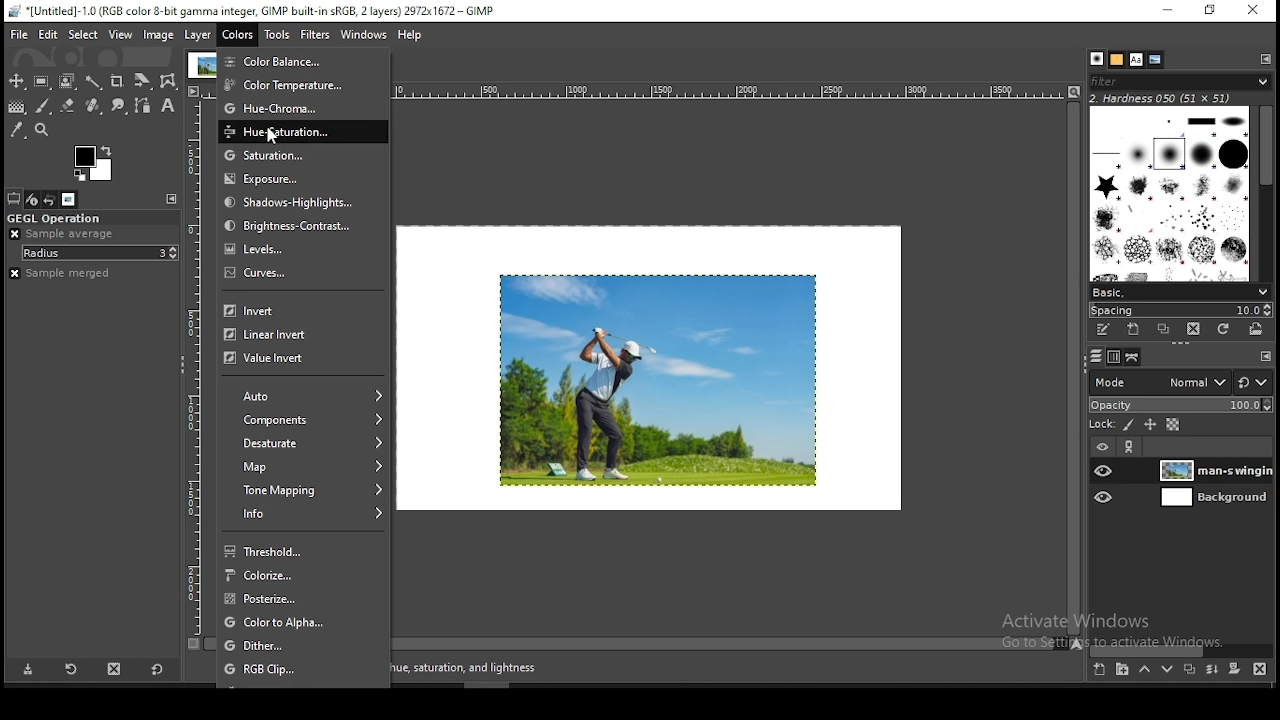 This screenshot has height=720, width=1280. What do you see at coordinates (304, 468) in the screenshot?
I see `map` at bounding box center [304, 468].